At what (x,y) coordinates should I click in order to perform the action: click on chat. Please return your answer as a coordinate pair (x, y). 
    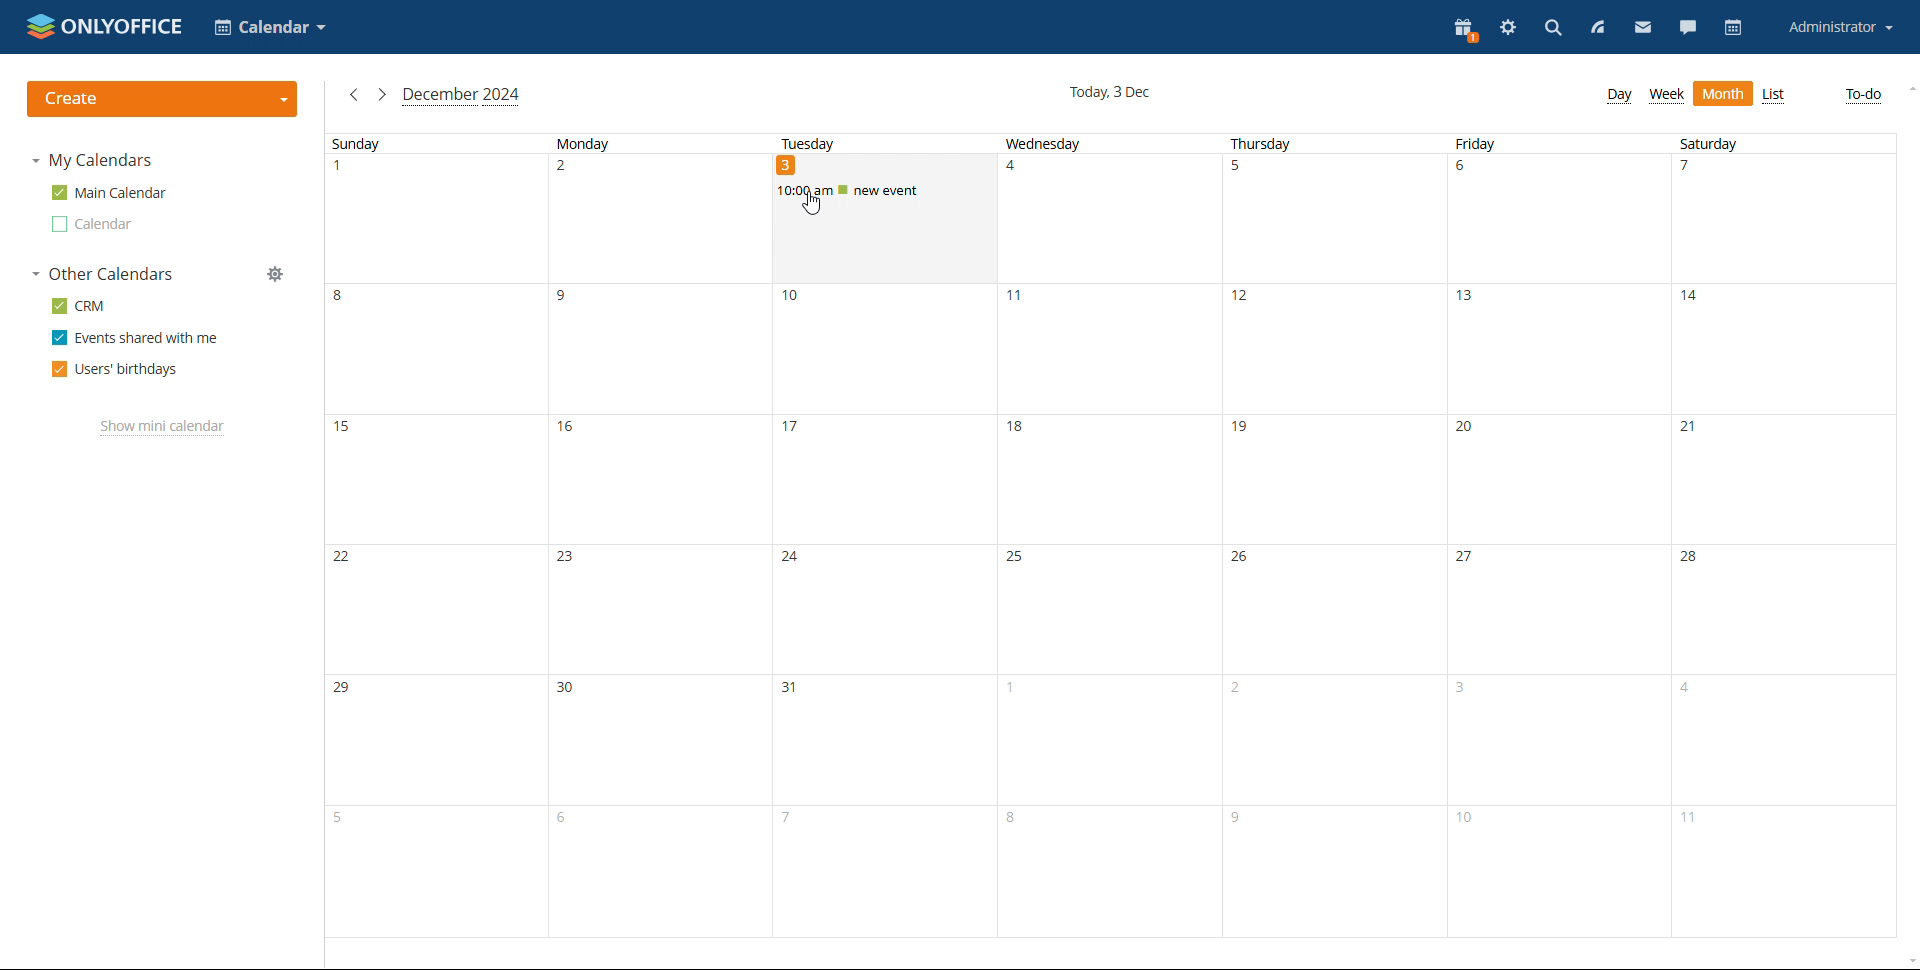
    Looking at the image, I should click on (1688, 27).